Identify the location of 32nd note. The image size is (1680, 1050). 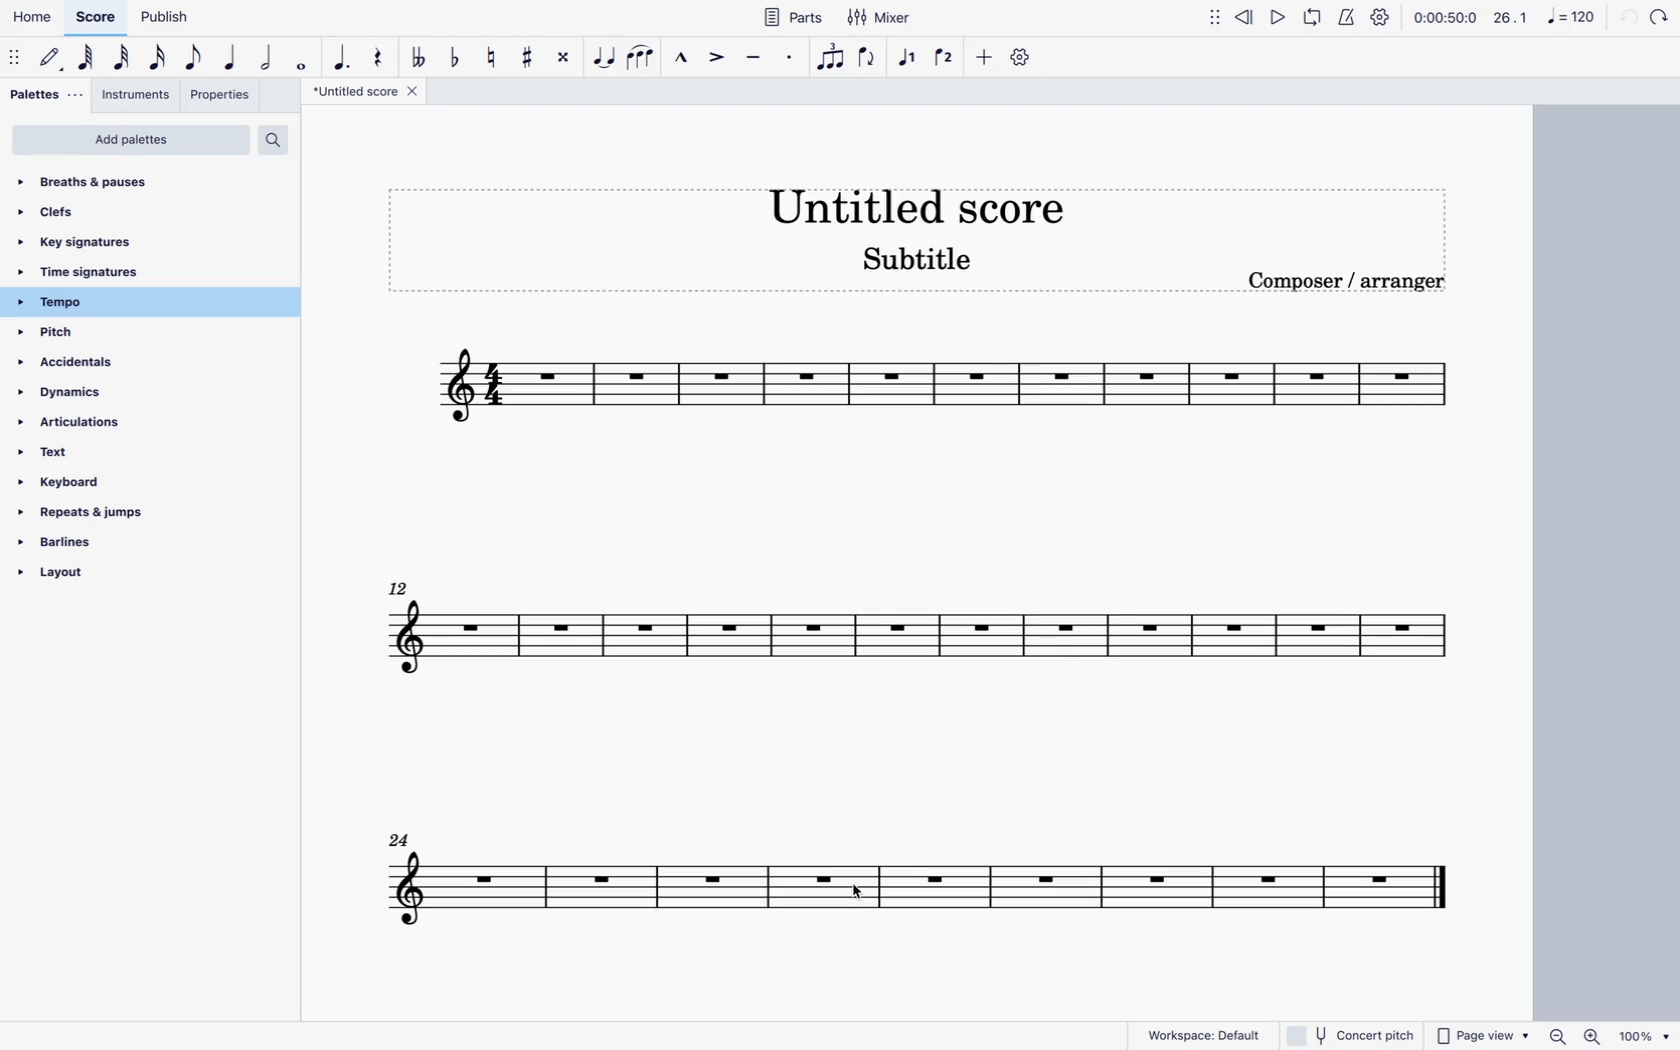
(123, 59).